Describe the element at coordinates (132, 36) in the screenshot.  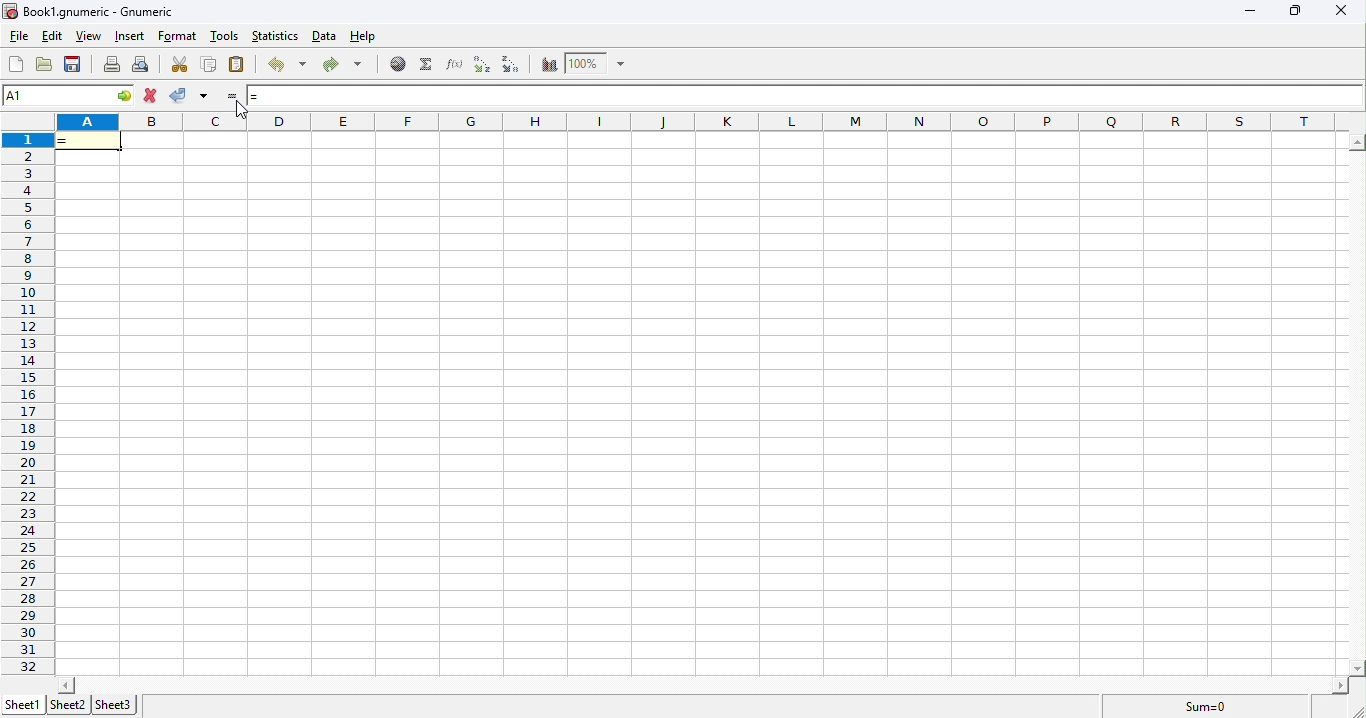
I see `insert` at that location.